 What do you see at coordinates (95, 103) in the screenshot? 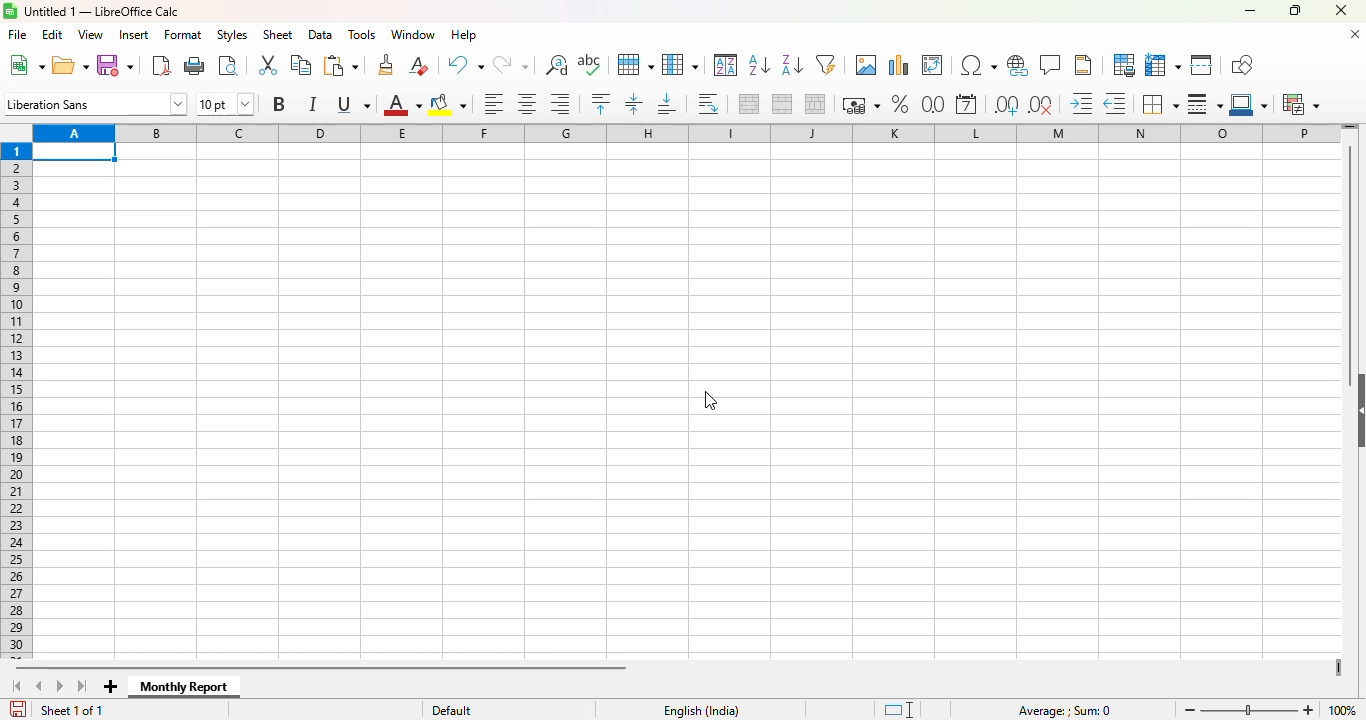
I see `font name` at bounding box center [95, 103].